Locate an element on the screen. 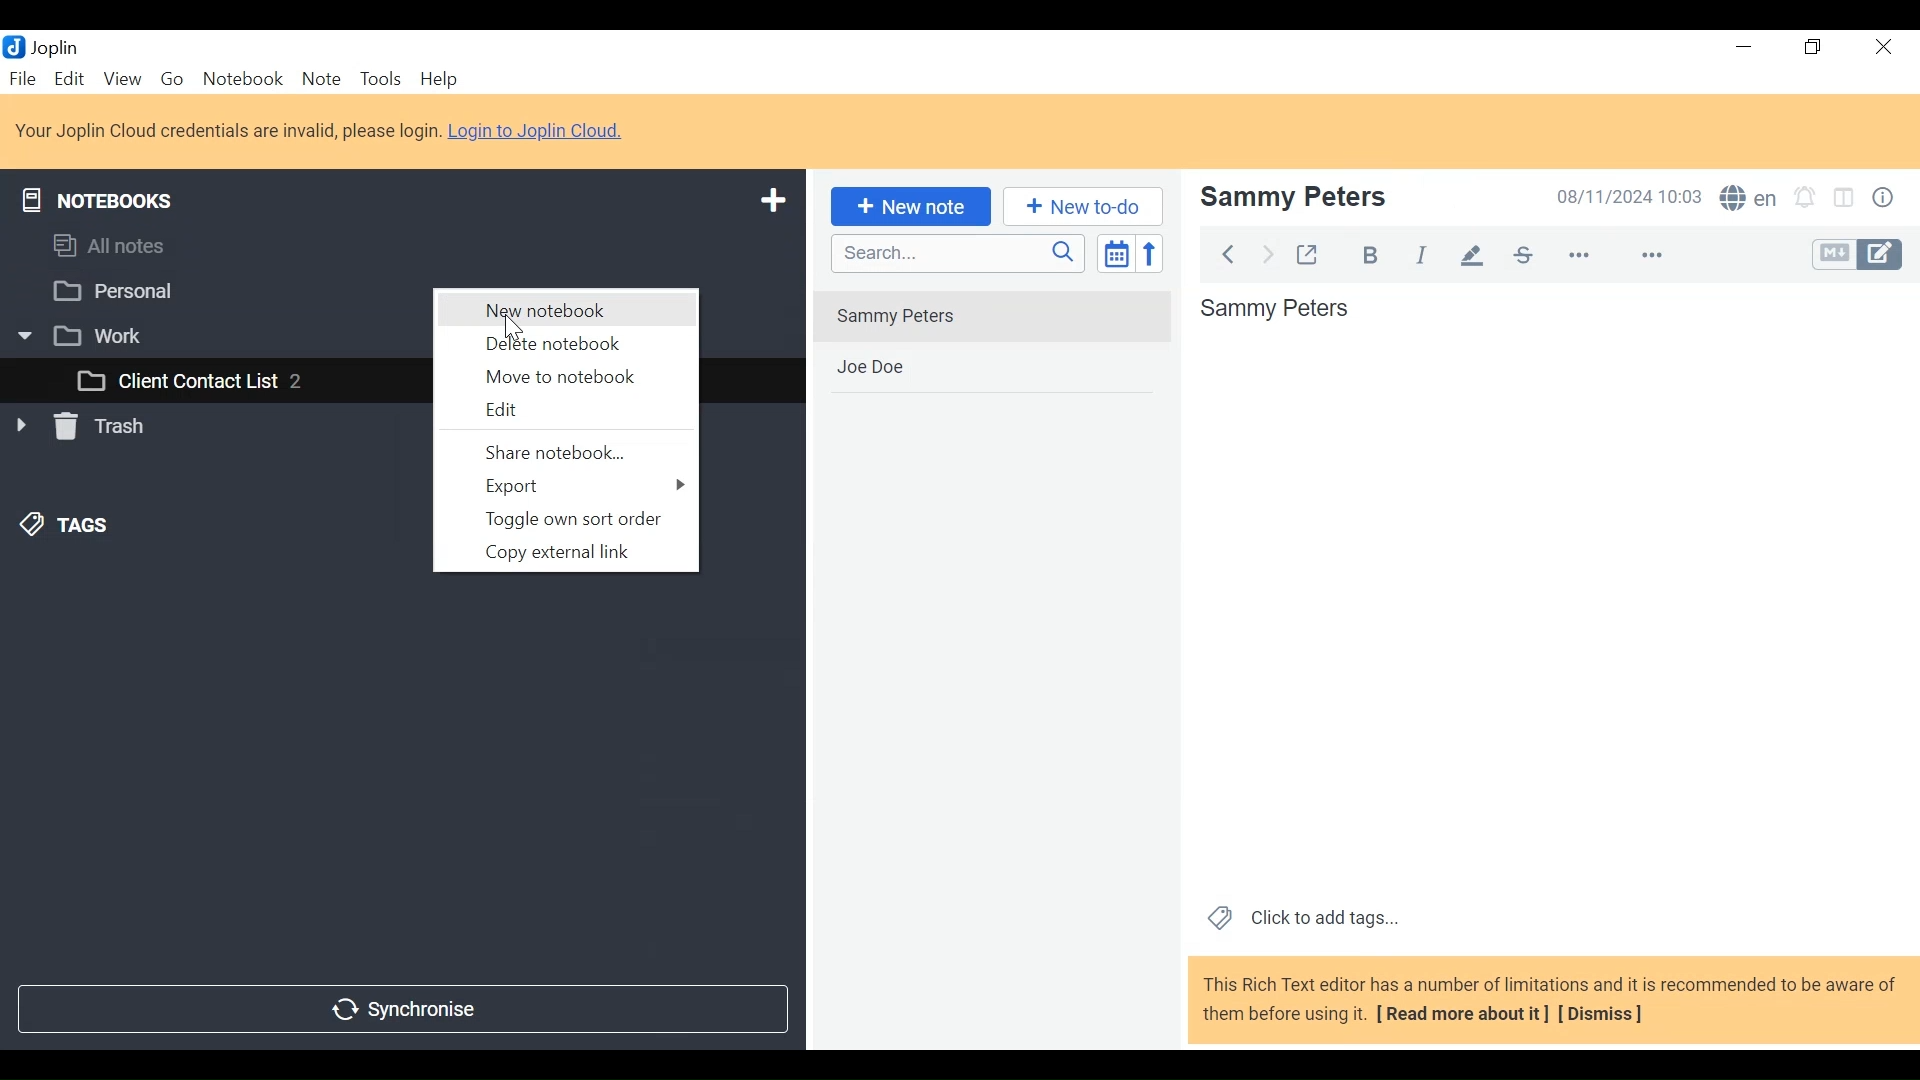  Toggle own sort order is located at coordinates (561, 519).